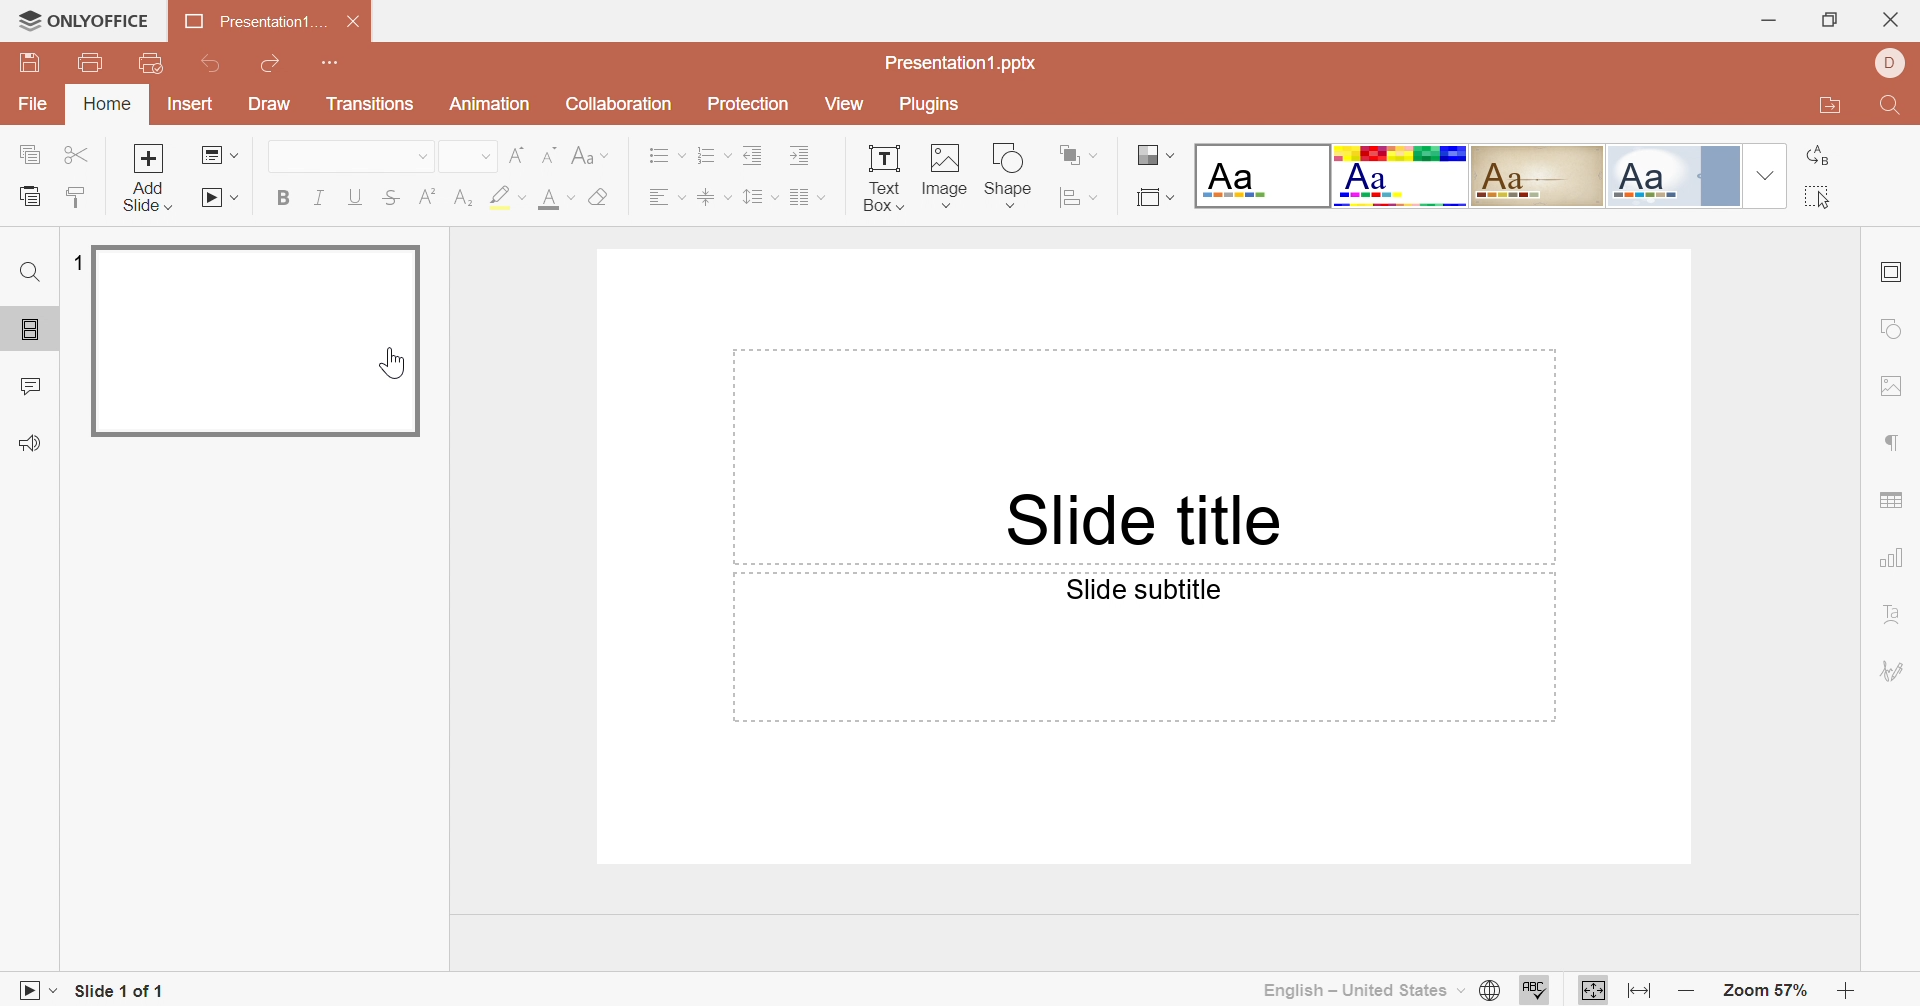  I want to click on Drop Down, so click(1461, 987).